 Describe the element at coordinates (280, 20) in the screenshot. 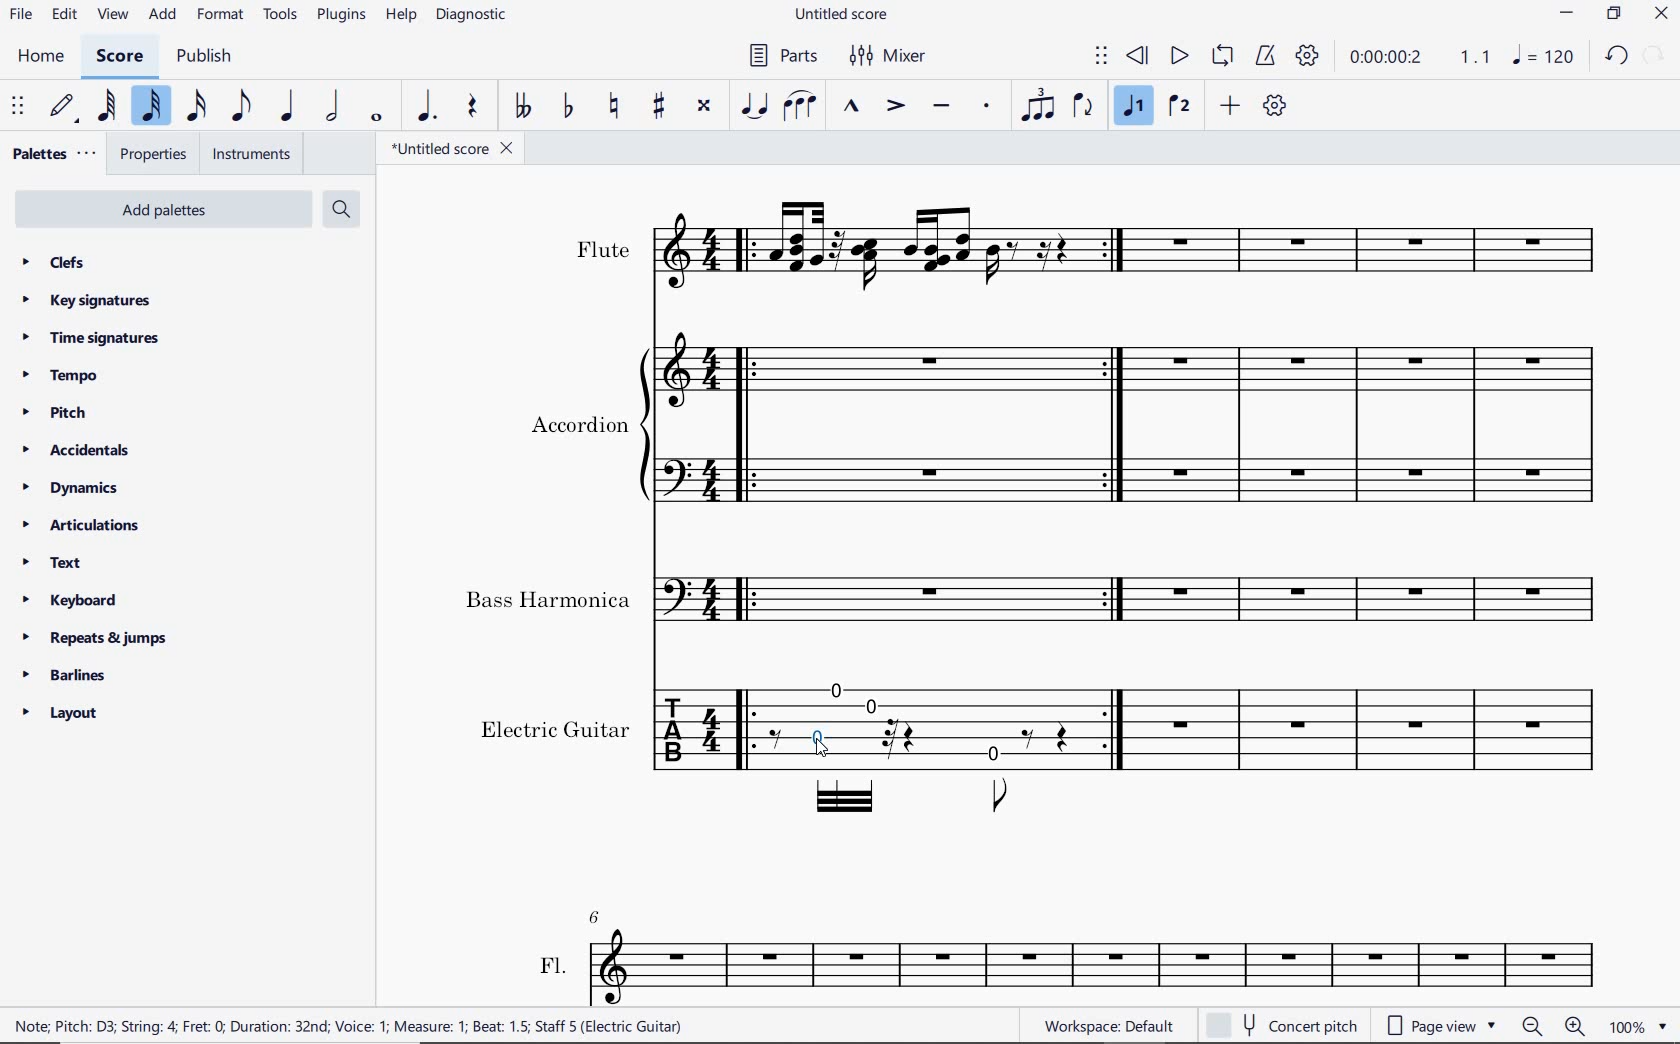

I see `tools` at that location.